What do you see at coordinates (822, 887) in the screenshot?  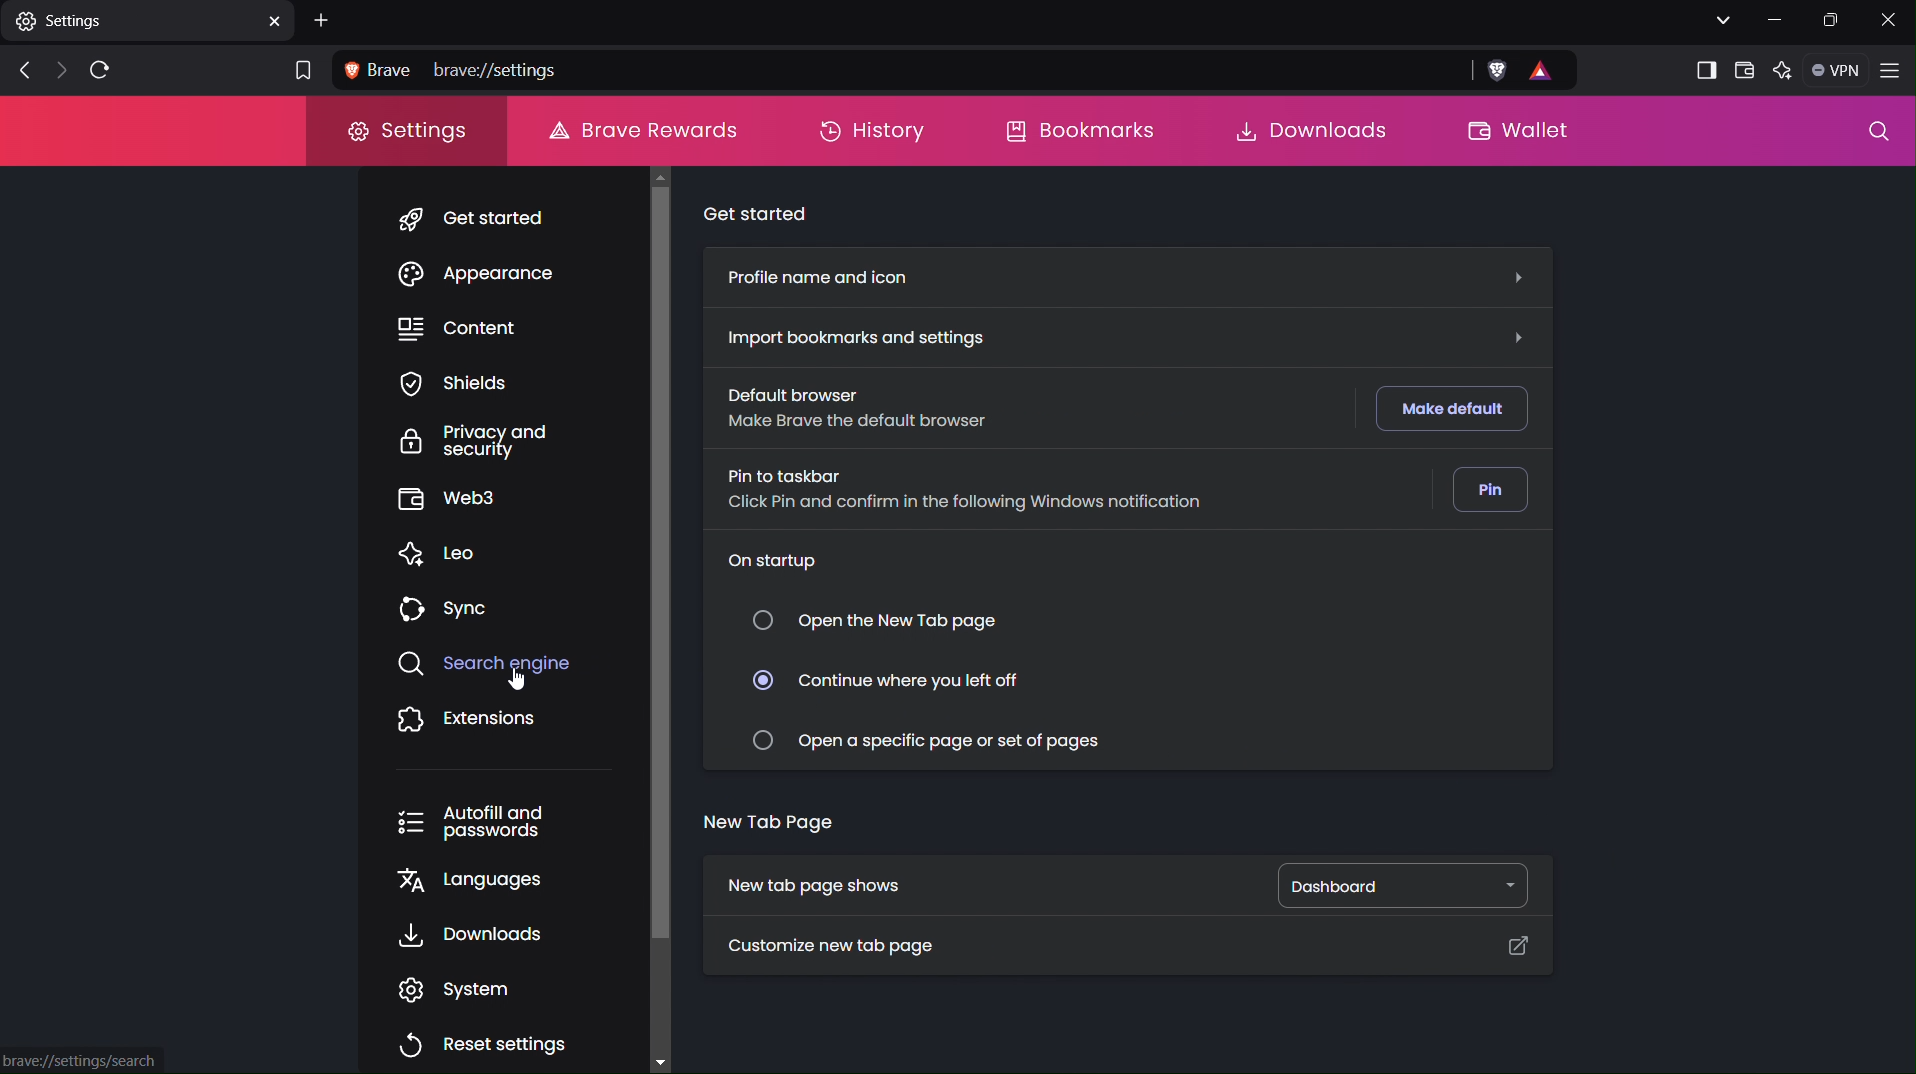 I see `New tab page shows` at bounding box center [822, 887].